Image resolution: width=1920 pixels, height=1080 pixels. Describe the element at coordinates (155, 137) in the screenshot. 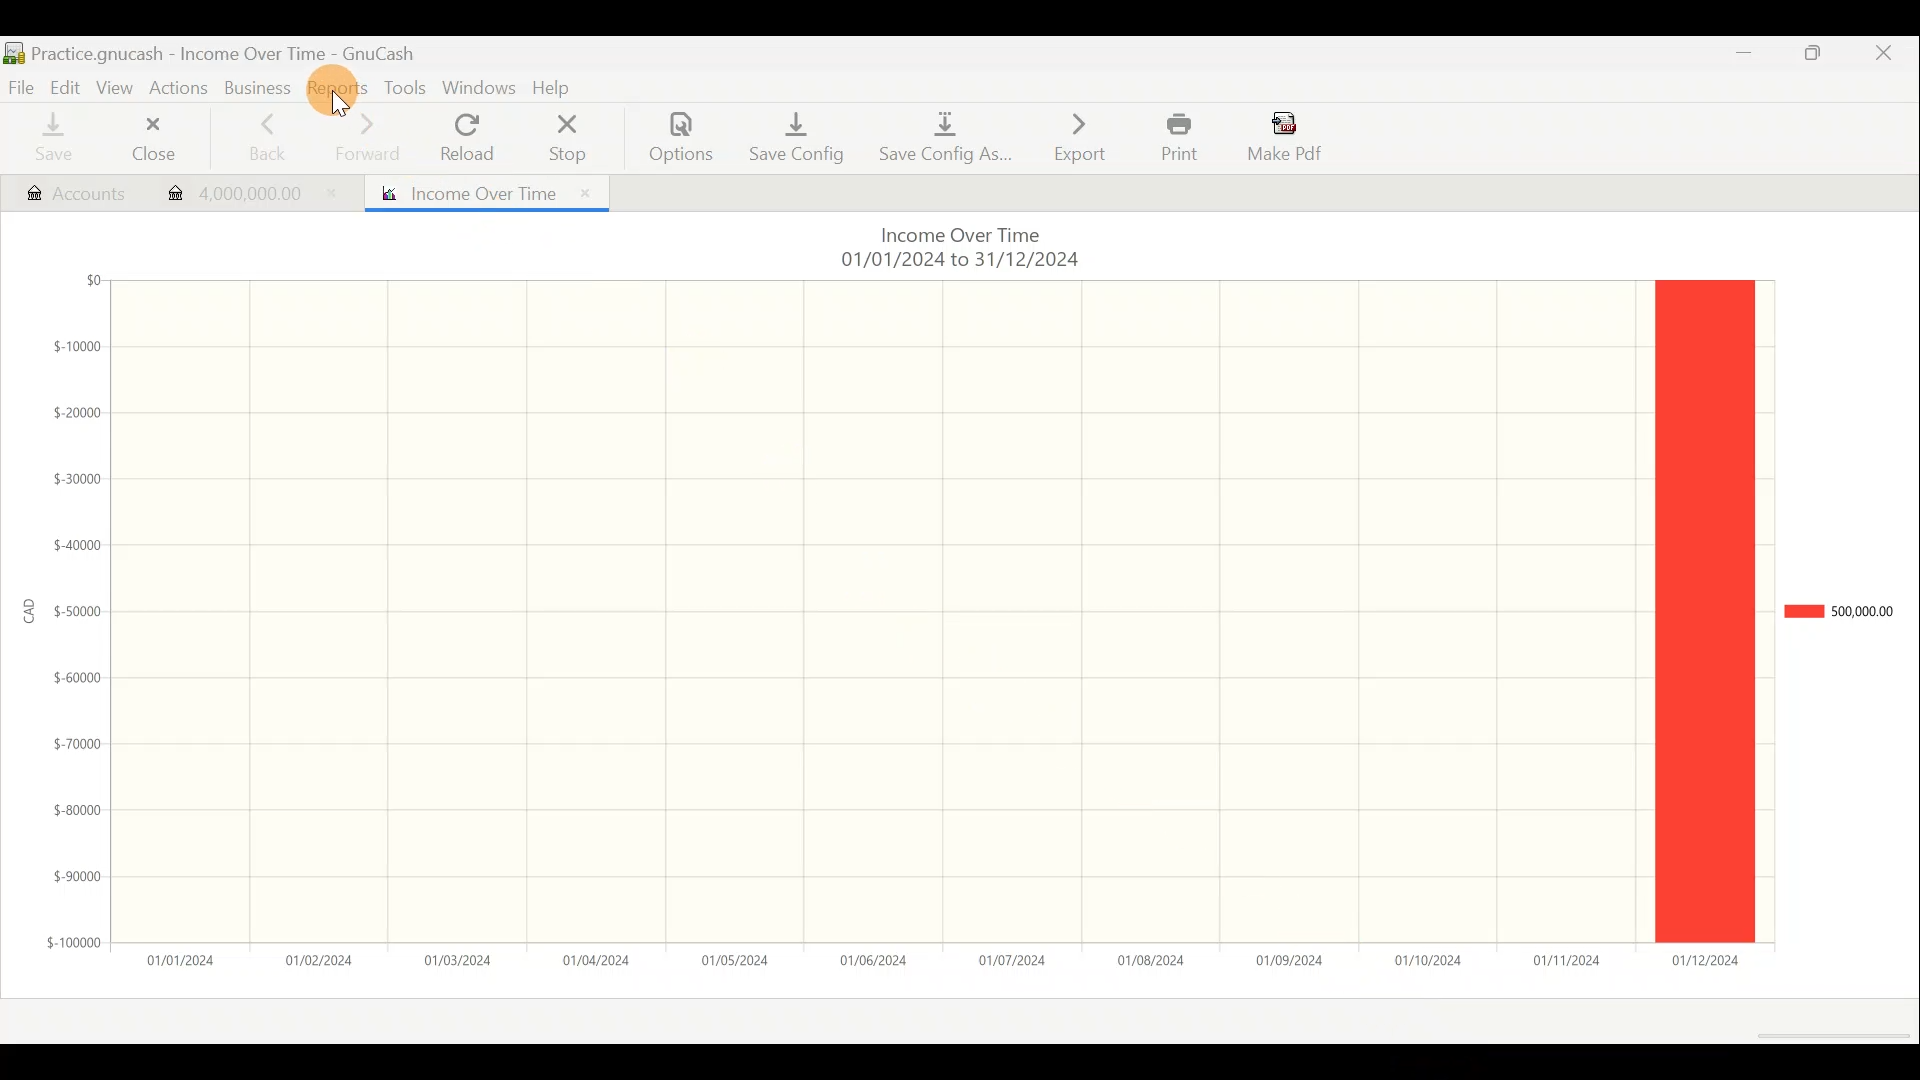

I see `Close` at that location.